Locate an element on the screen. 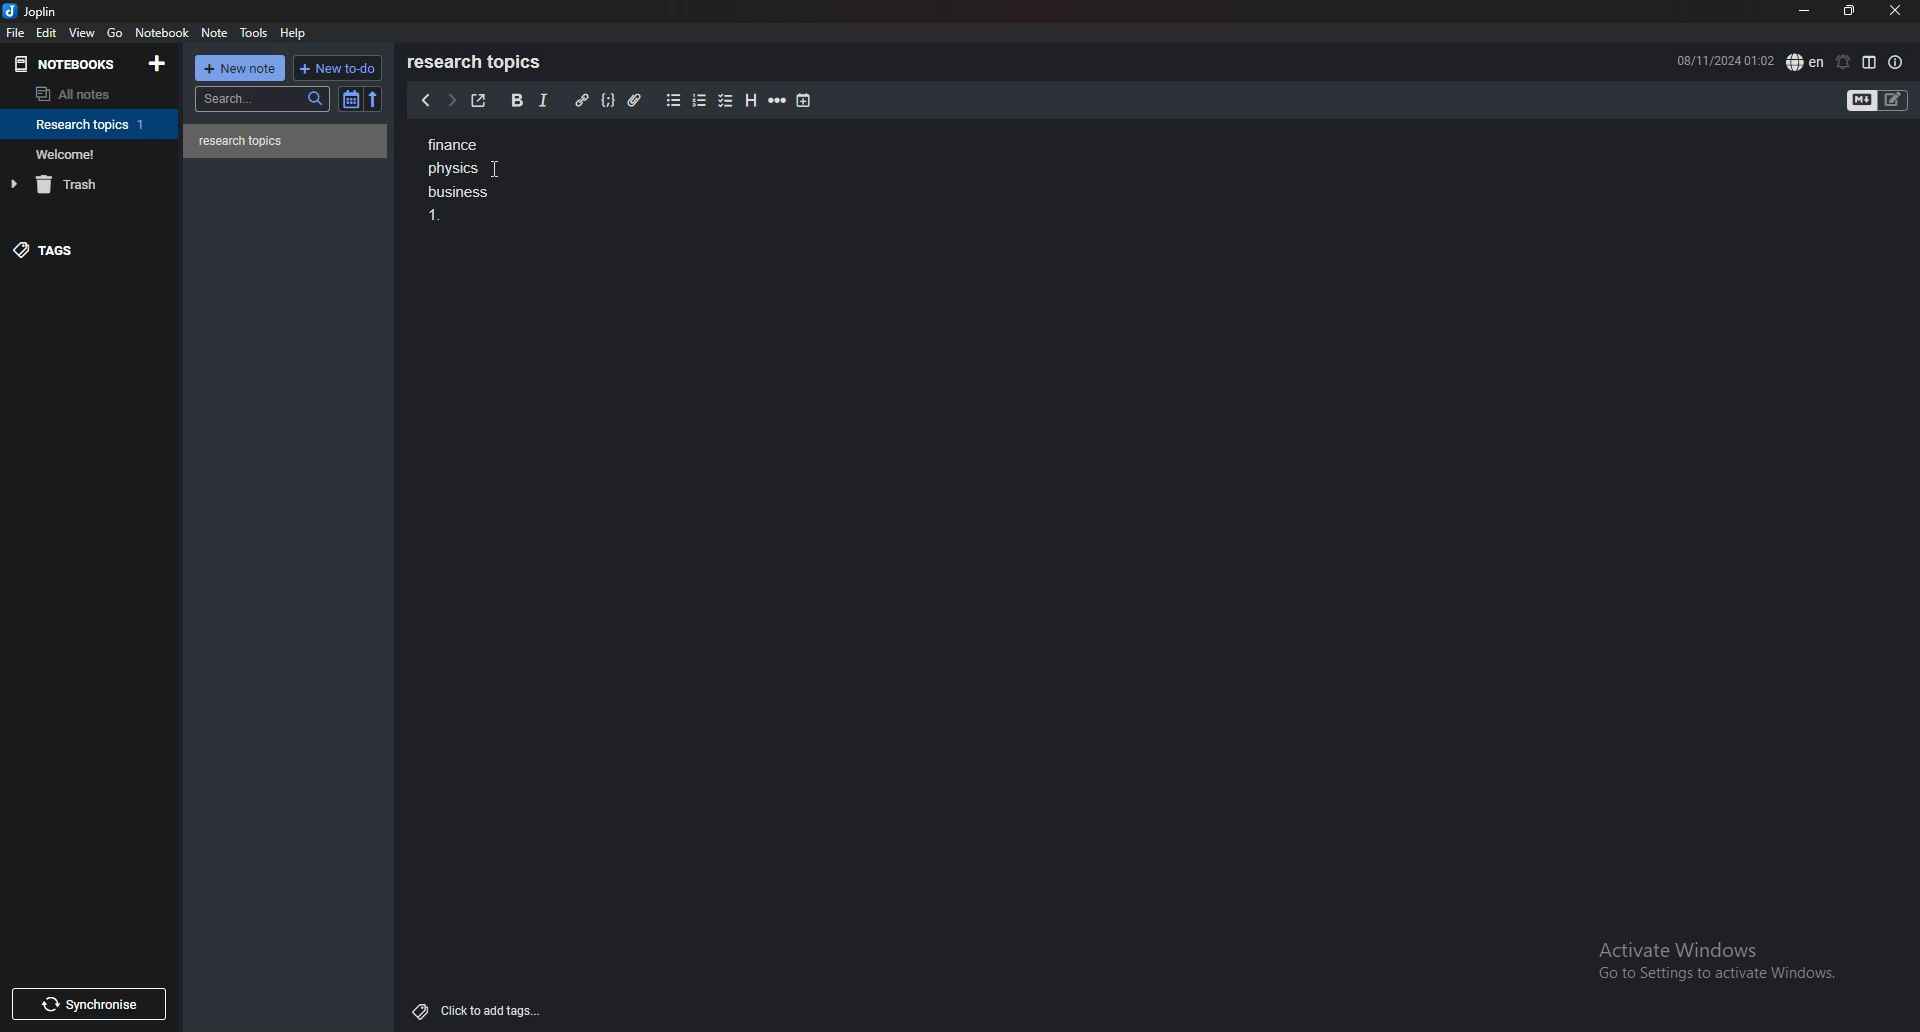  bullet list is located at coordinates (673, 101).